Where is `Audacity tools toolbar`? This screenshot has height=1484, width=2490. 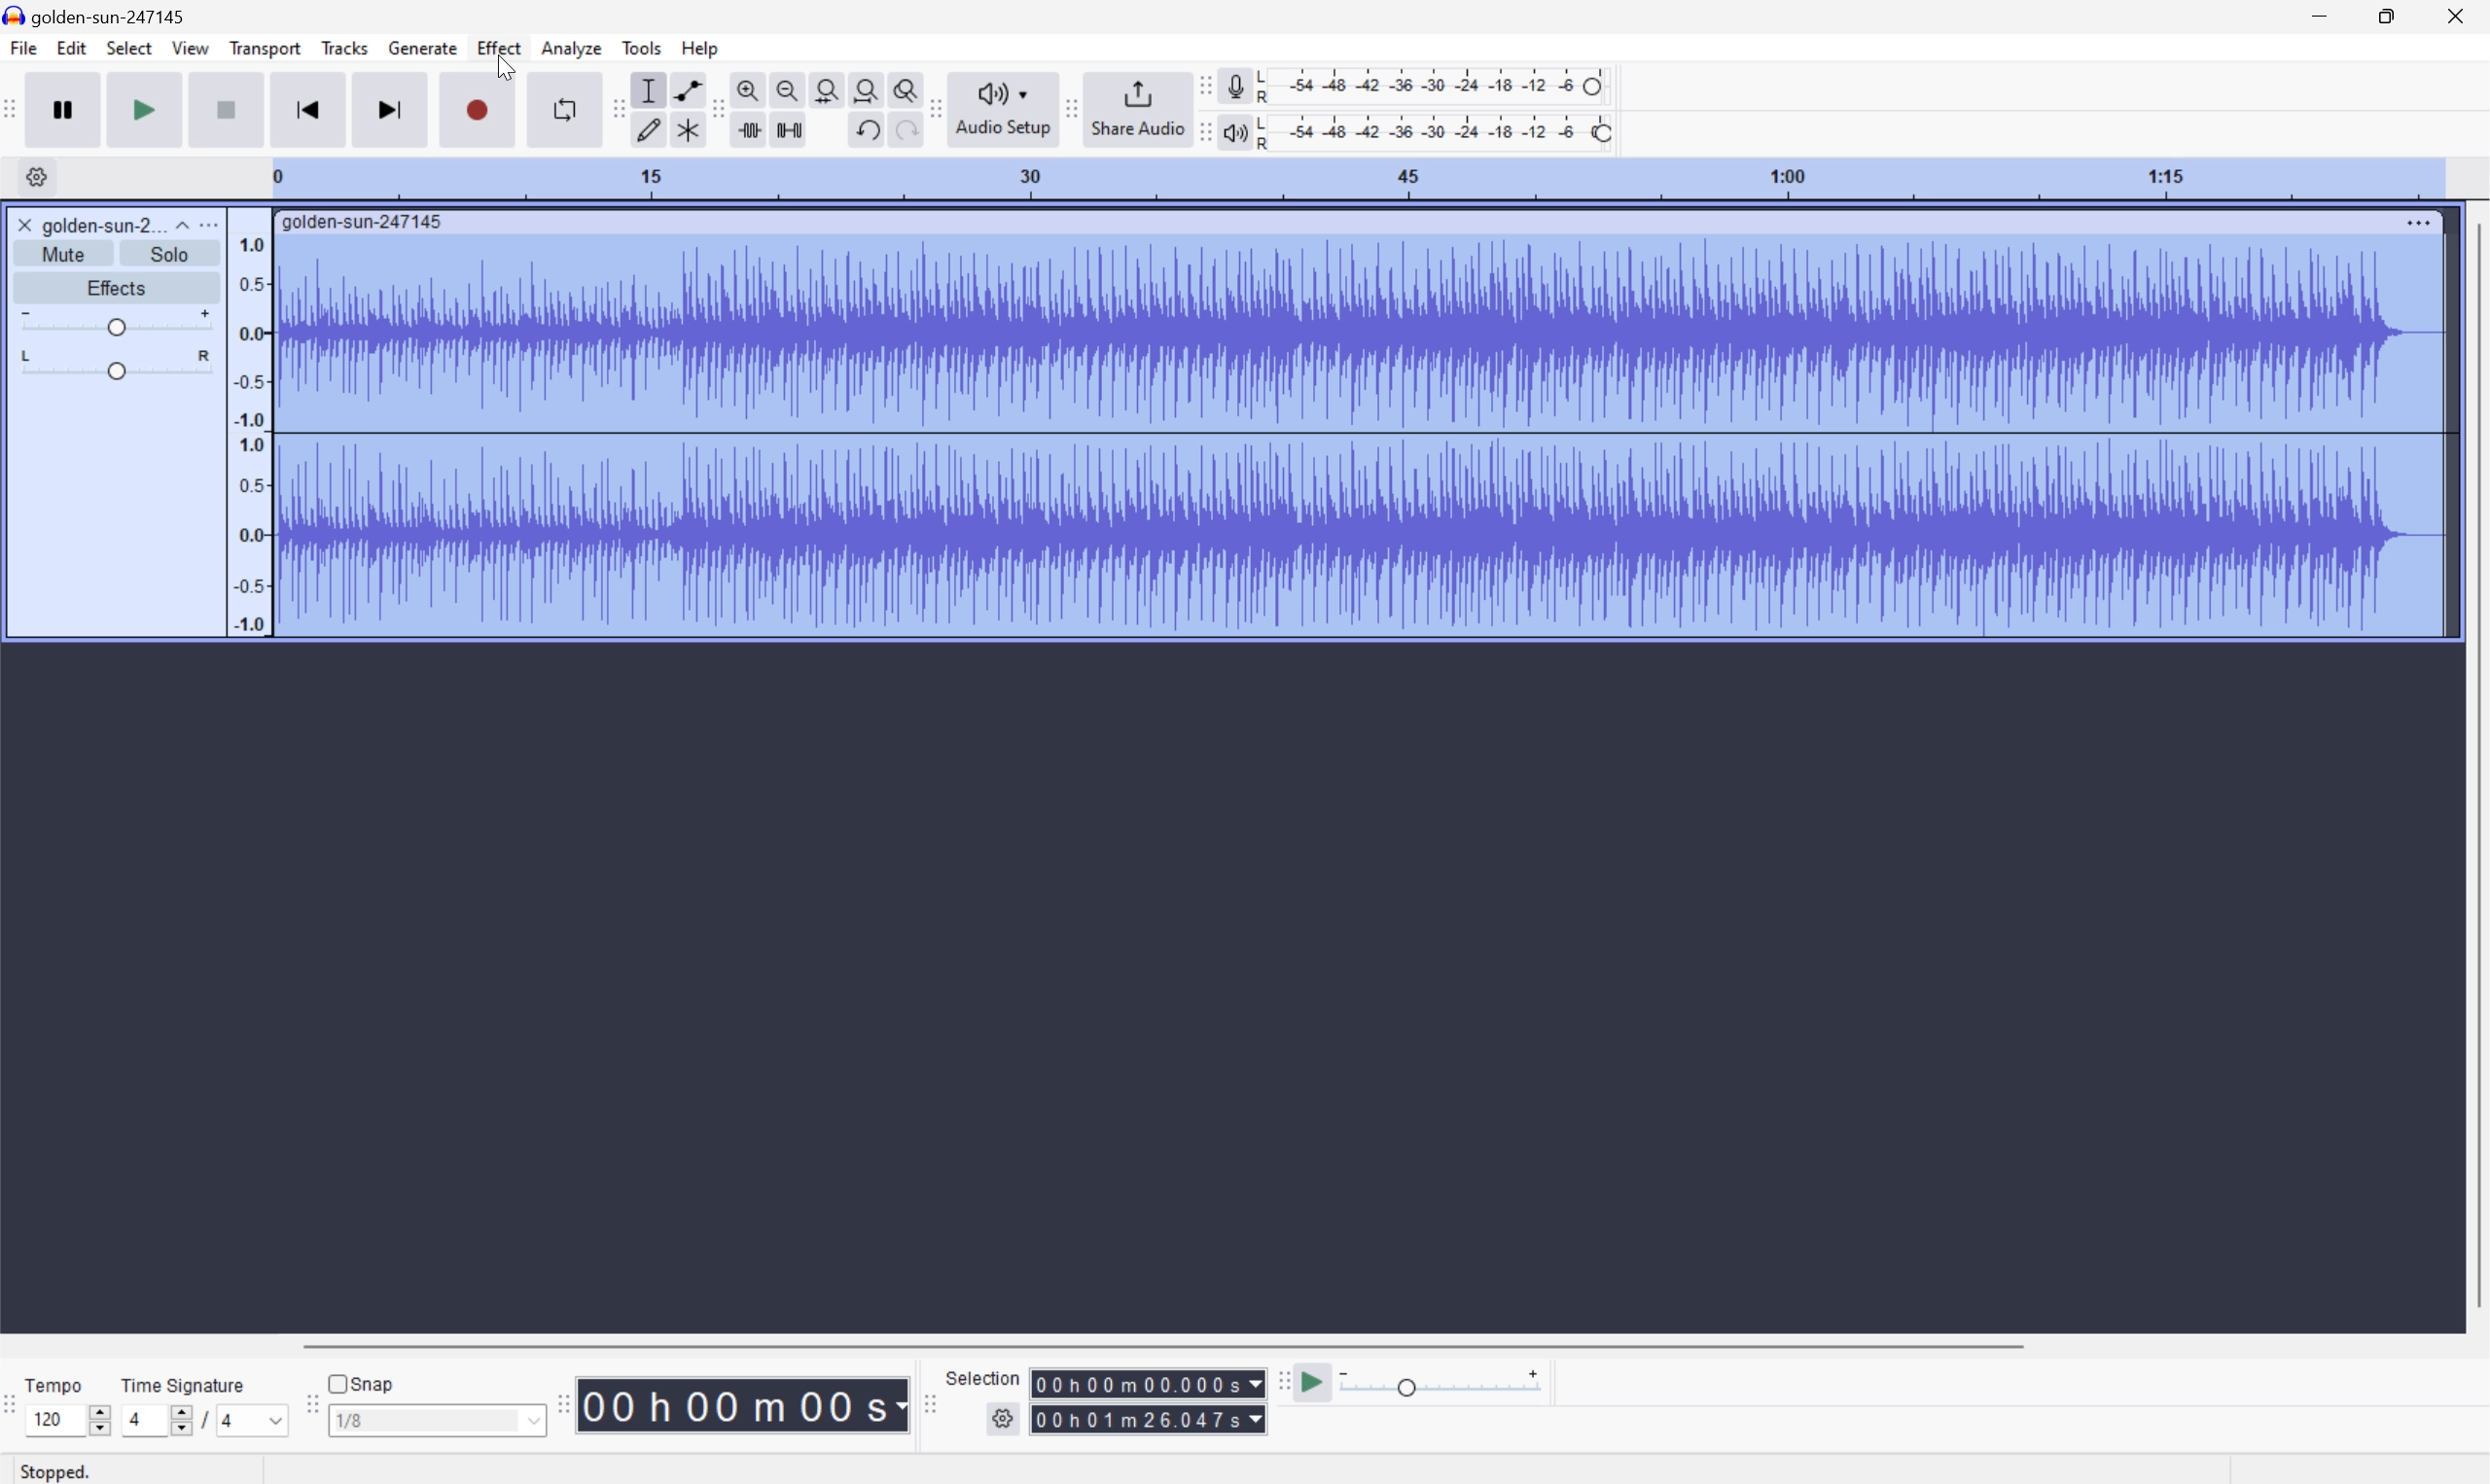 Audacity tools toolbar is located at coordinates (615, 107).